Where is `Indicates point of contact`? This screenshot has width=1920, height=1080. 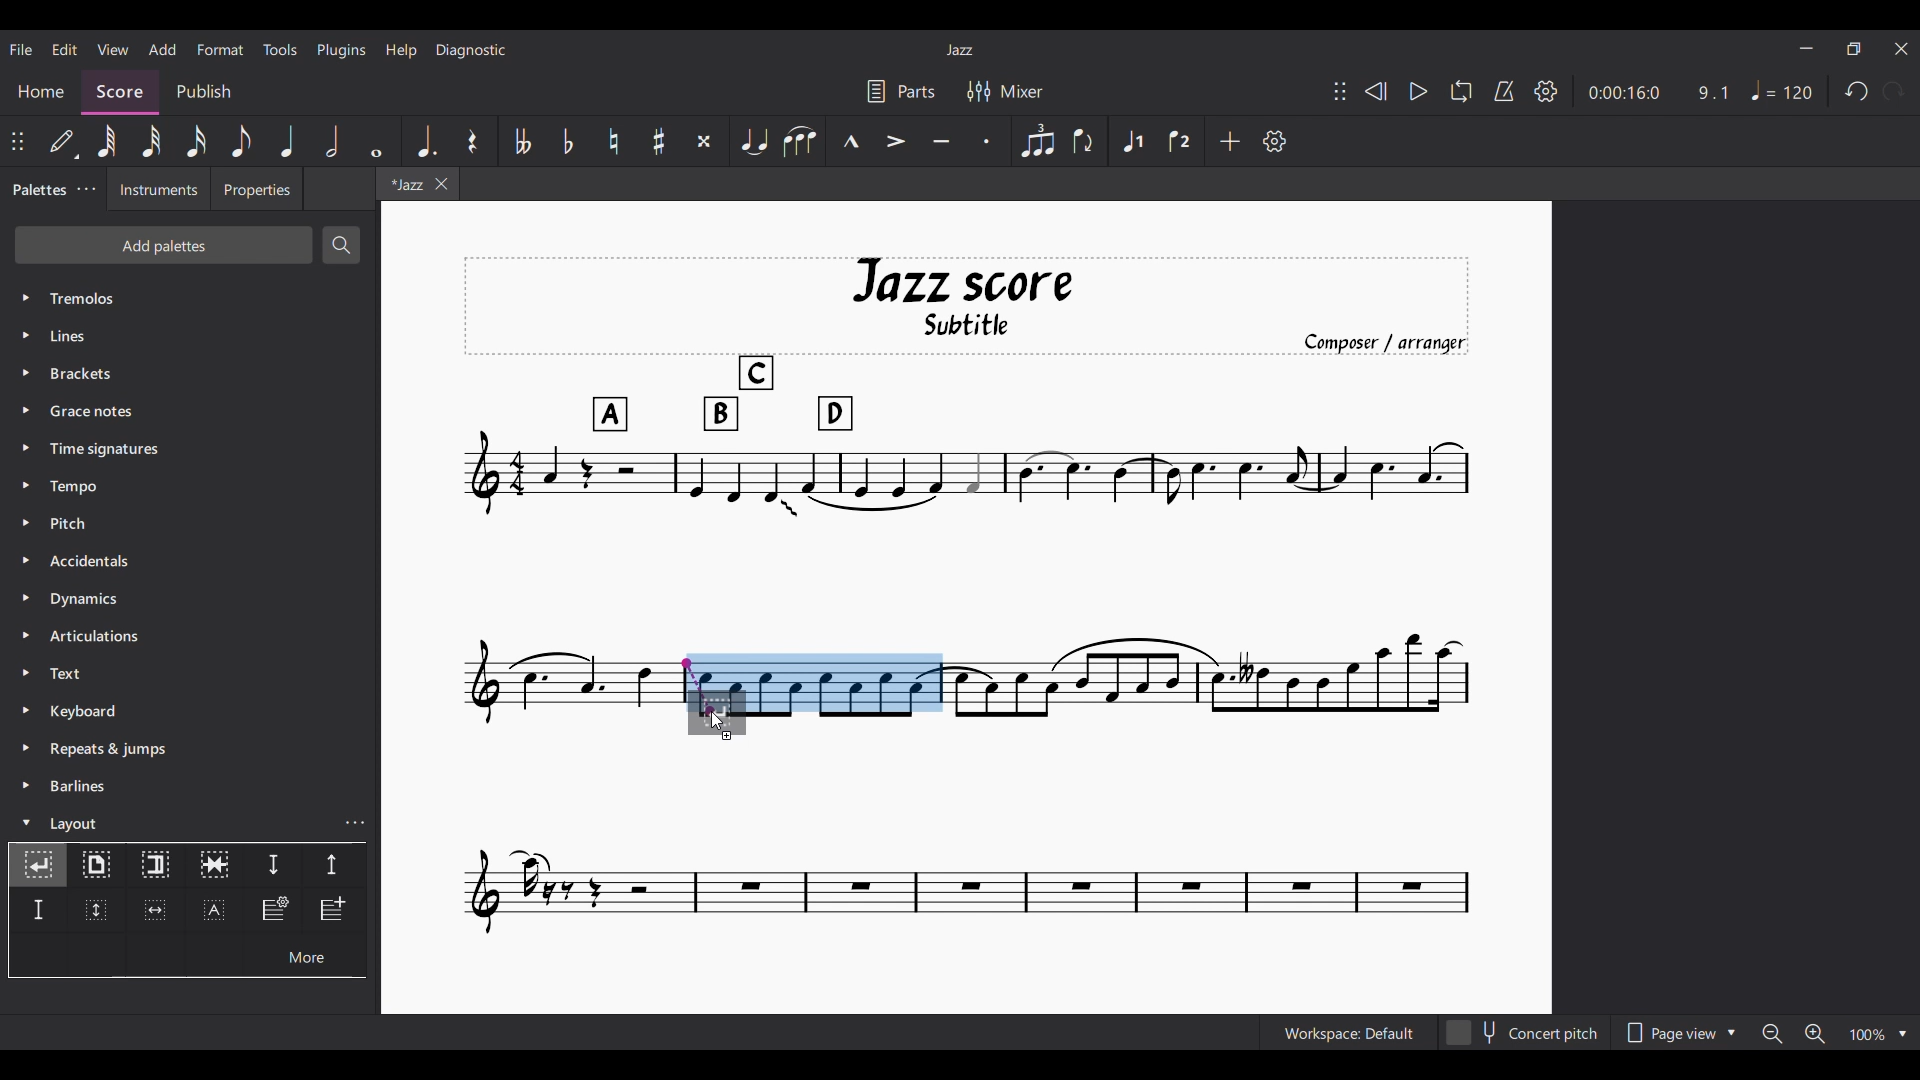
Indicates point of contact is located at coordinates (698, 686).